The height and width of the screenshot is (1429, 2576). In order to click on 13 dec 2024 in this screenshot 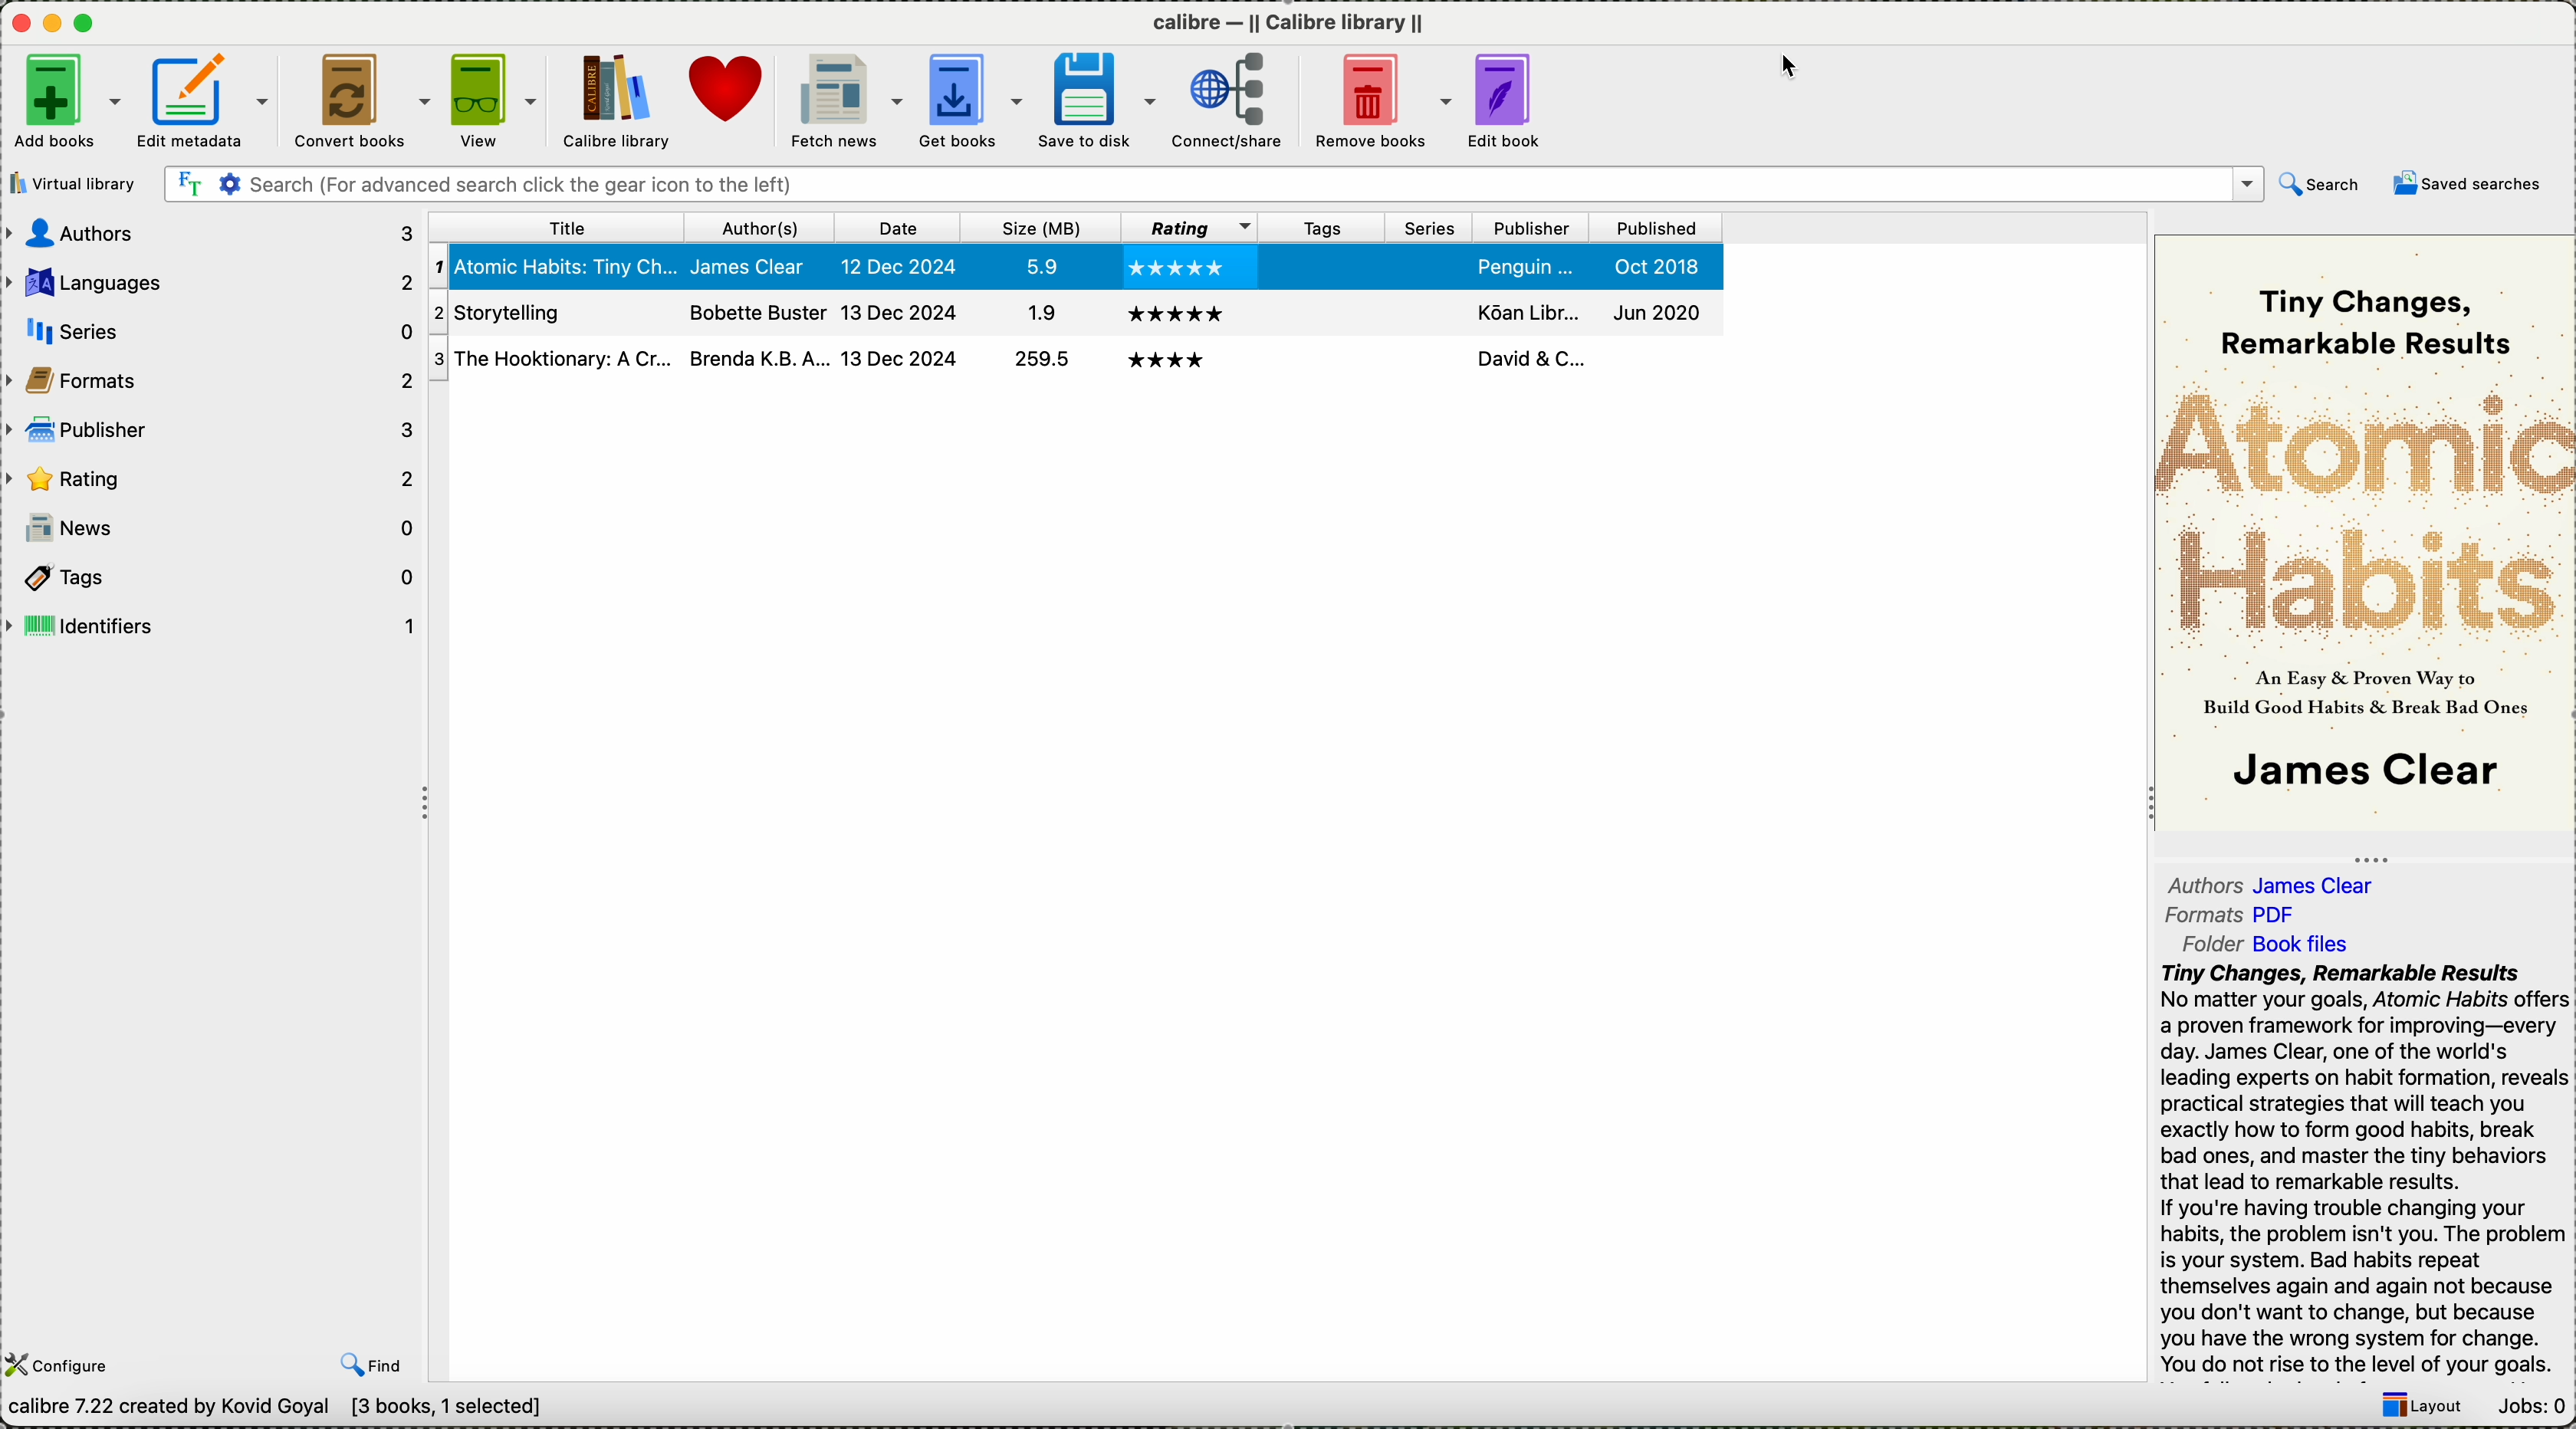, I will do `click(900, 310)`.